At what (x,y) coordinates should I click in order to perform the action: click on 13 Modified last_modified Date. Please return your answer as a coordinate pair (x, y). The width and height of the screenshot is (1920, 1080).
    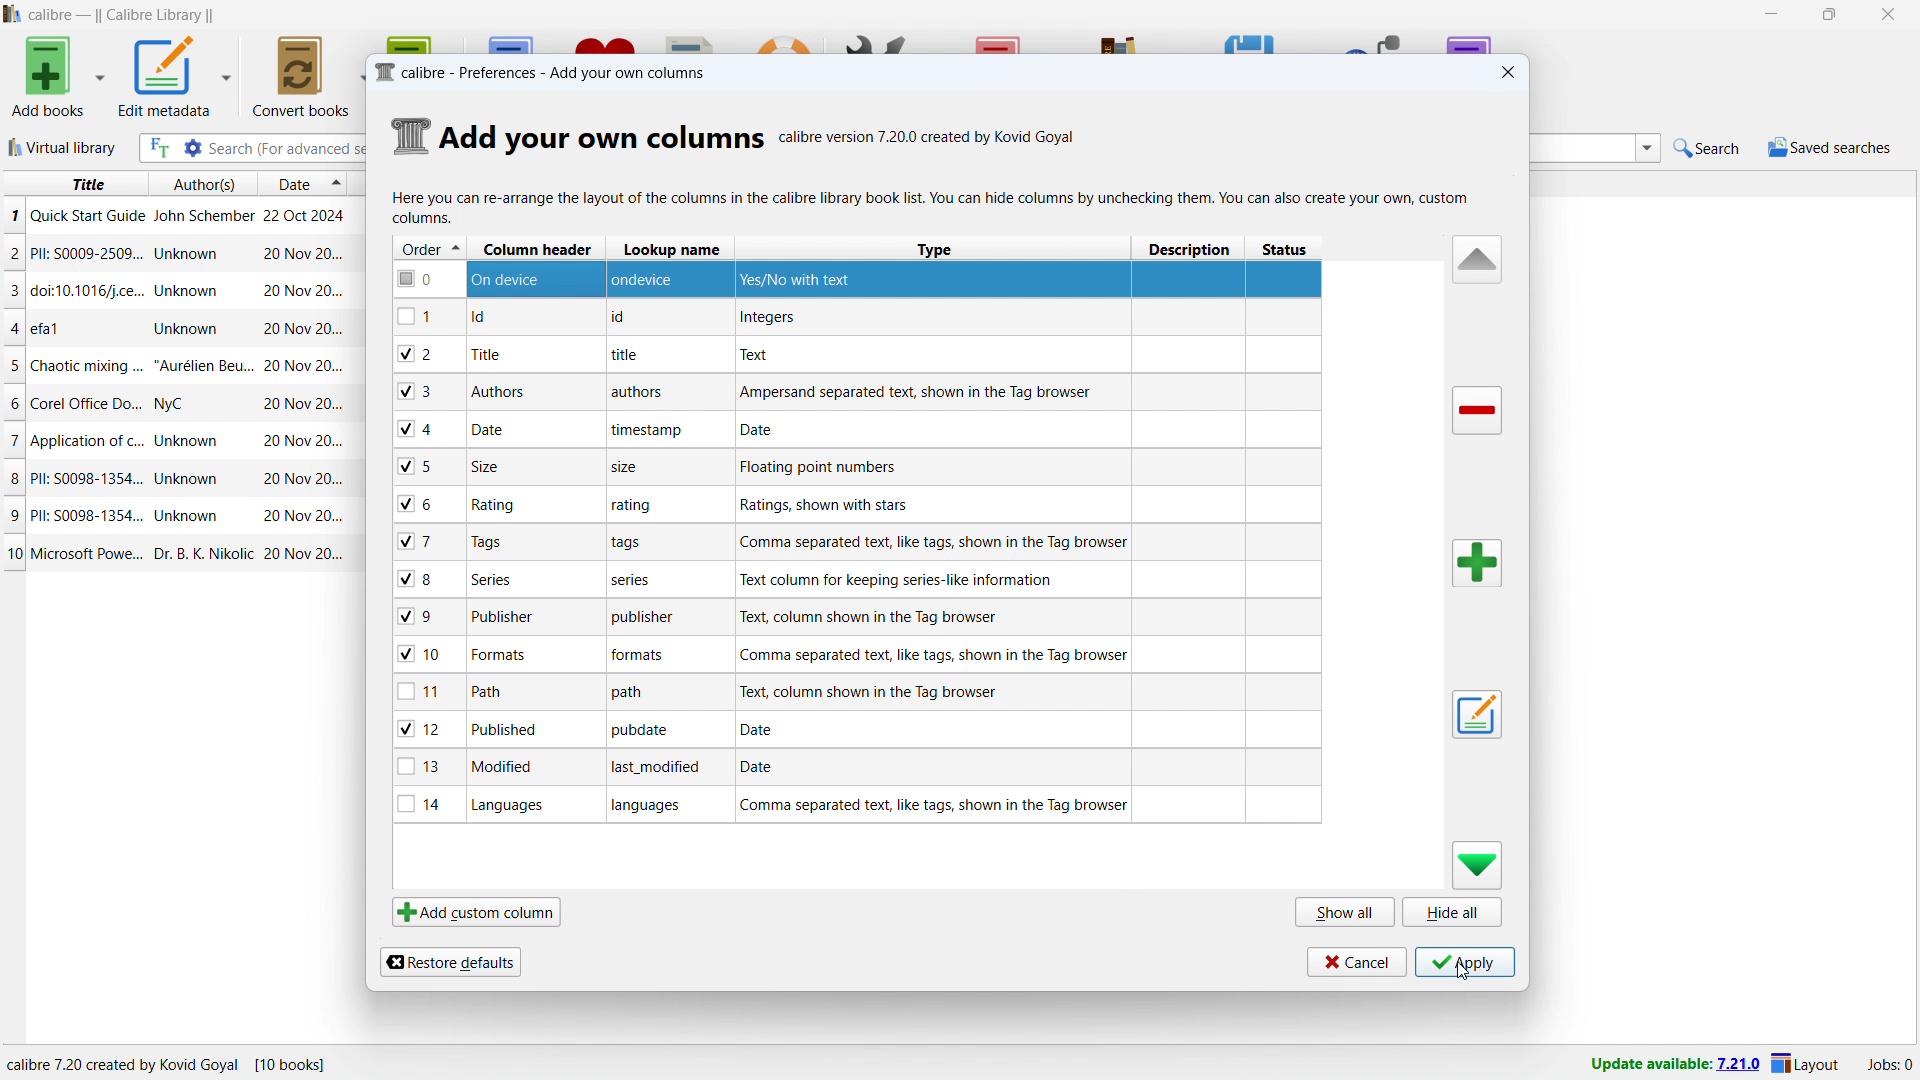
    Looking at the image, I should click on (853, 772).